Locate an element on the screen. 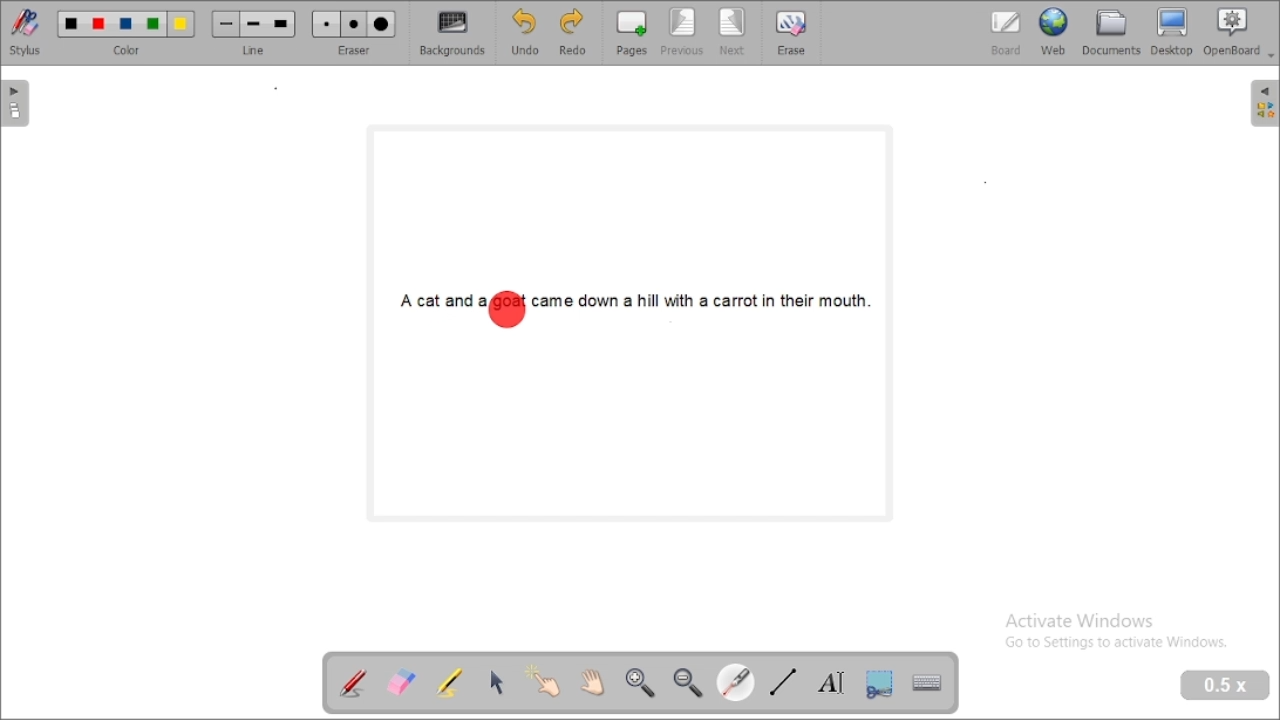 The width and height of the screenshot is (1280, 720). zoom out is located at coordinates (688, 684).